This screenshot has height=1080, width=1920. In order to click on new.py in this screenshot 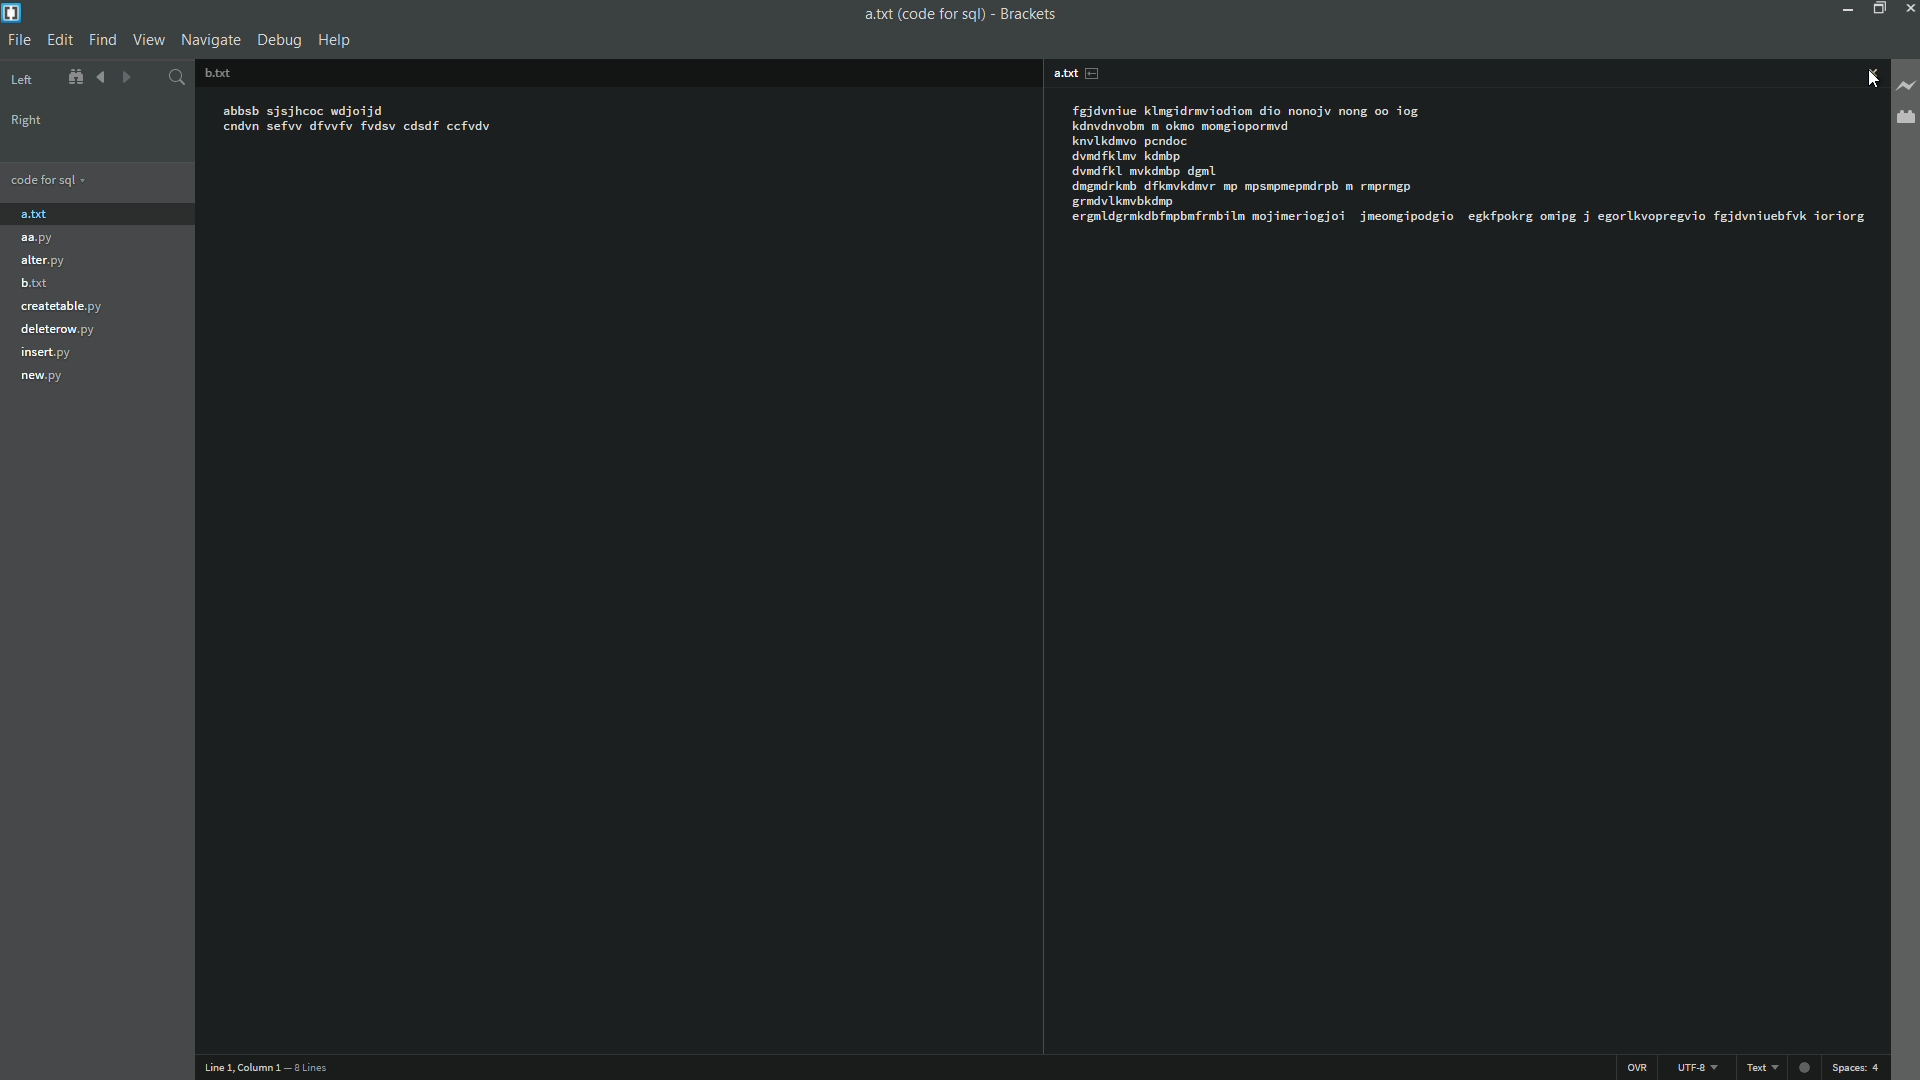, I will do `click(44, 378)`.